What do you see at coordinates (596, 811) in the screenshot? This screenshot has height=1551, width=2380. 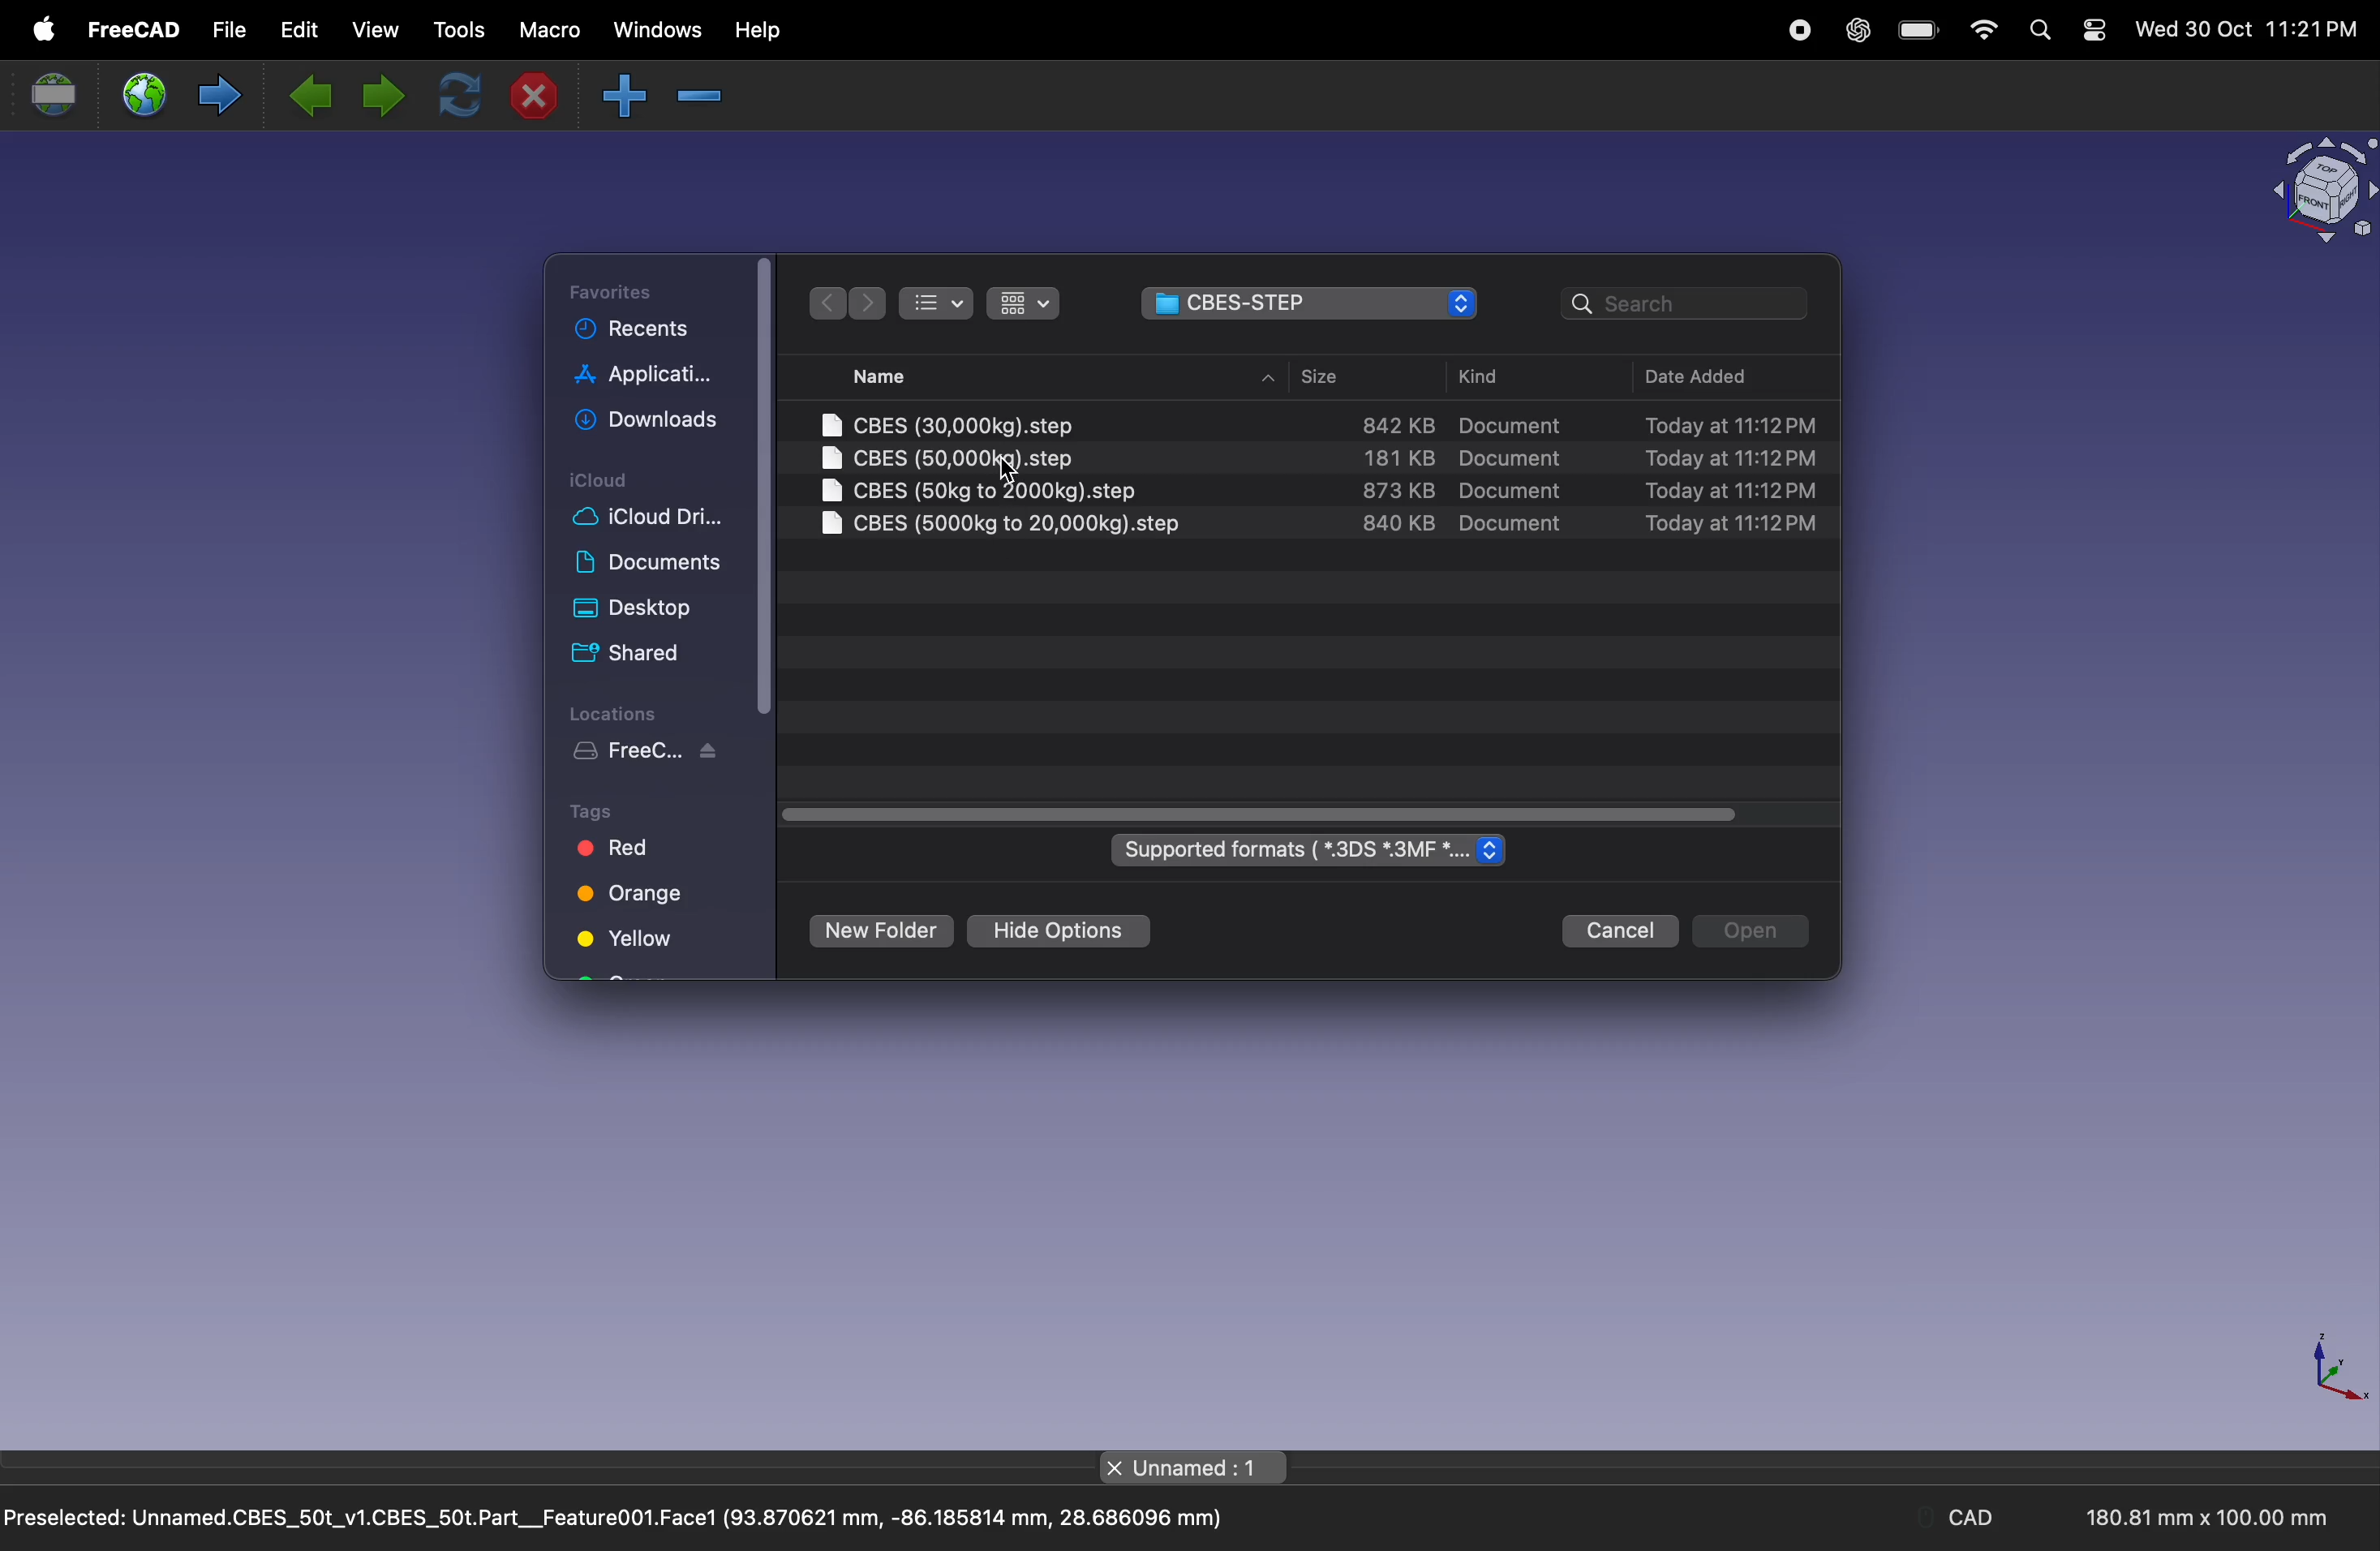 I see `Tags` at bounding box center [596, 811].